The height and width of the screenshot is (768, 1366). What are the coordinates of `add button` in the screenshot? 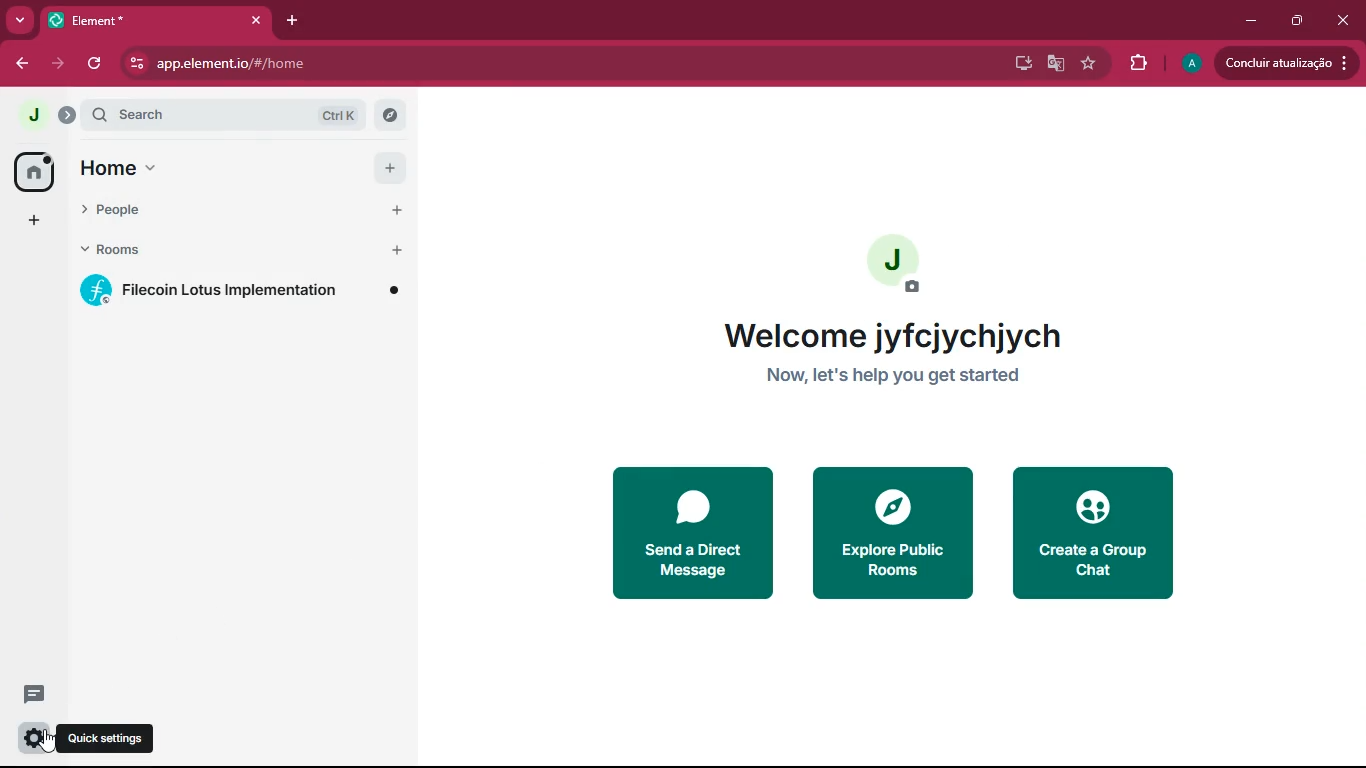 It's located at (397, 250).